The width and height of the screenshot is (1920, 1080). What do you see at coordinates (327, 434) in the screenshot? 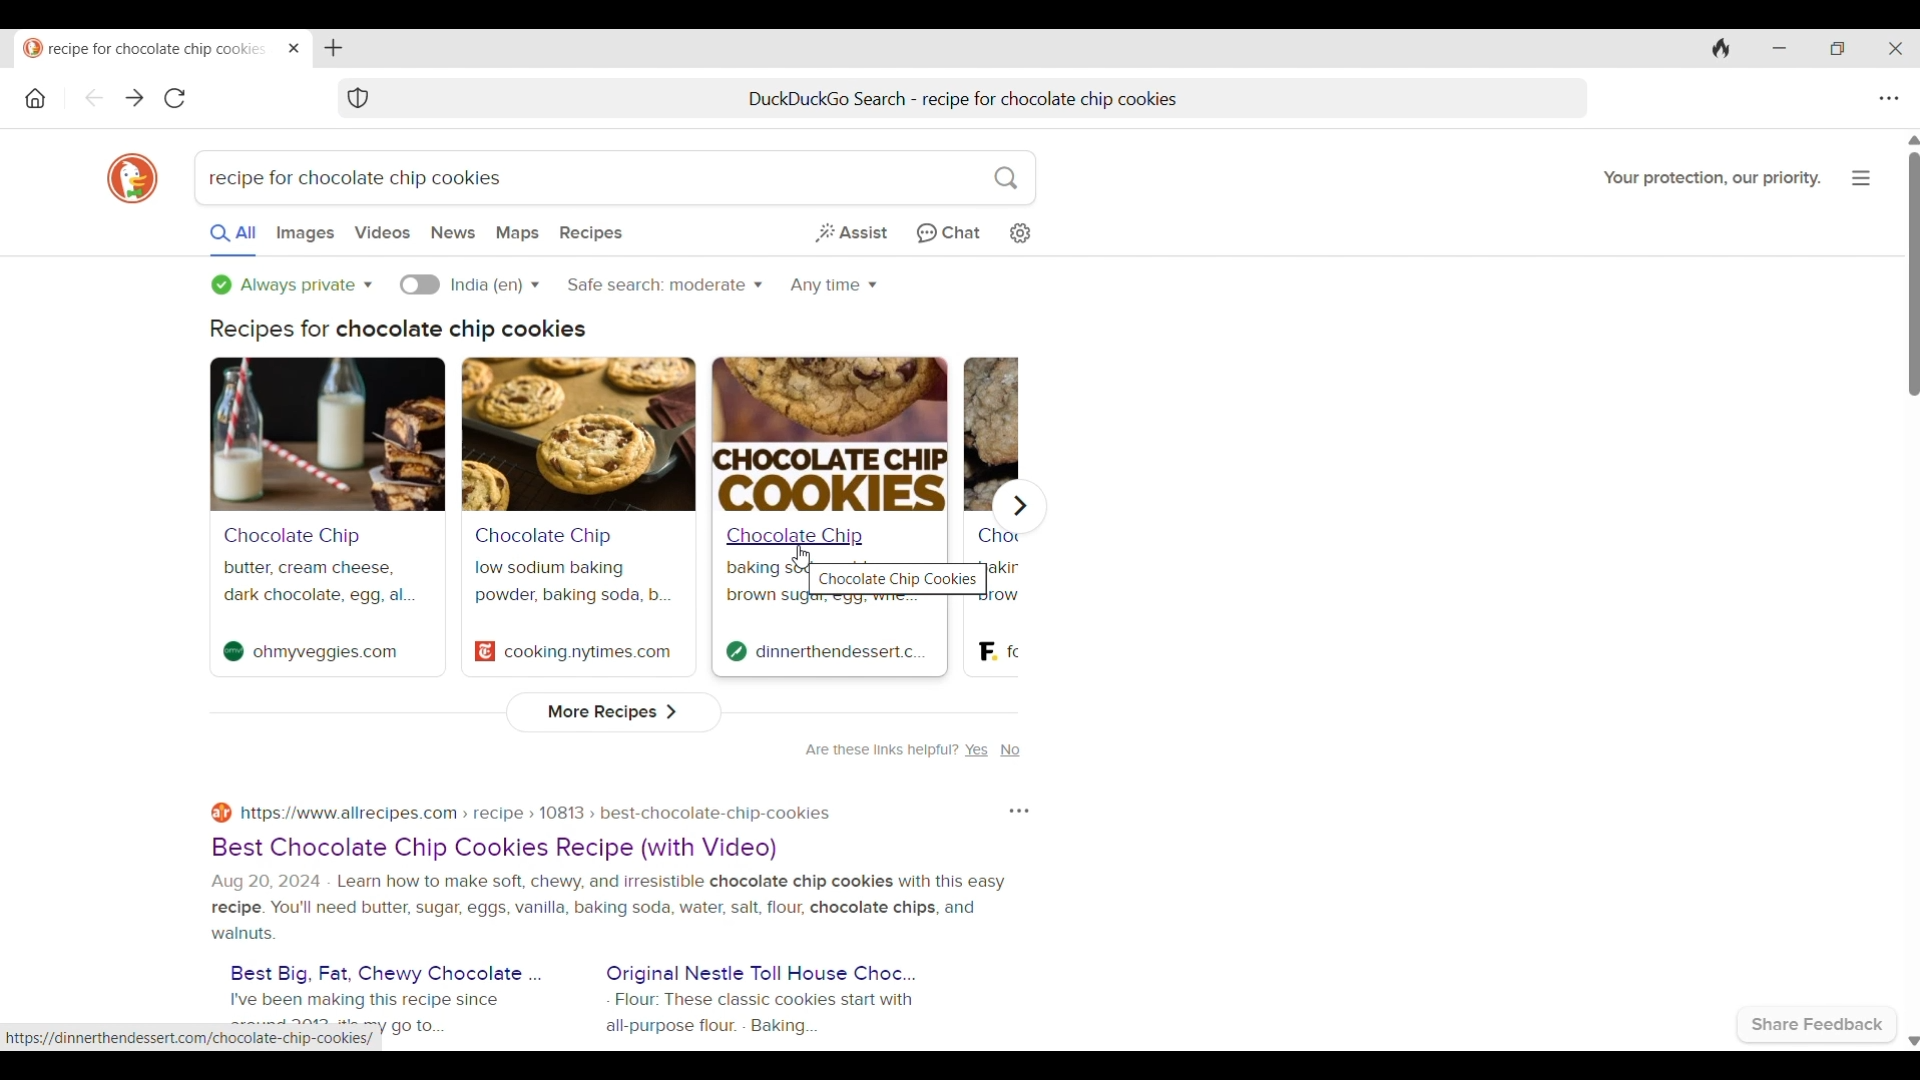
I see `Search result banner` at bounding box center [327, 434].